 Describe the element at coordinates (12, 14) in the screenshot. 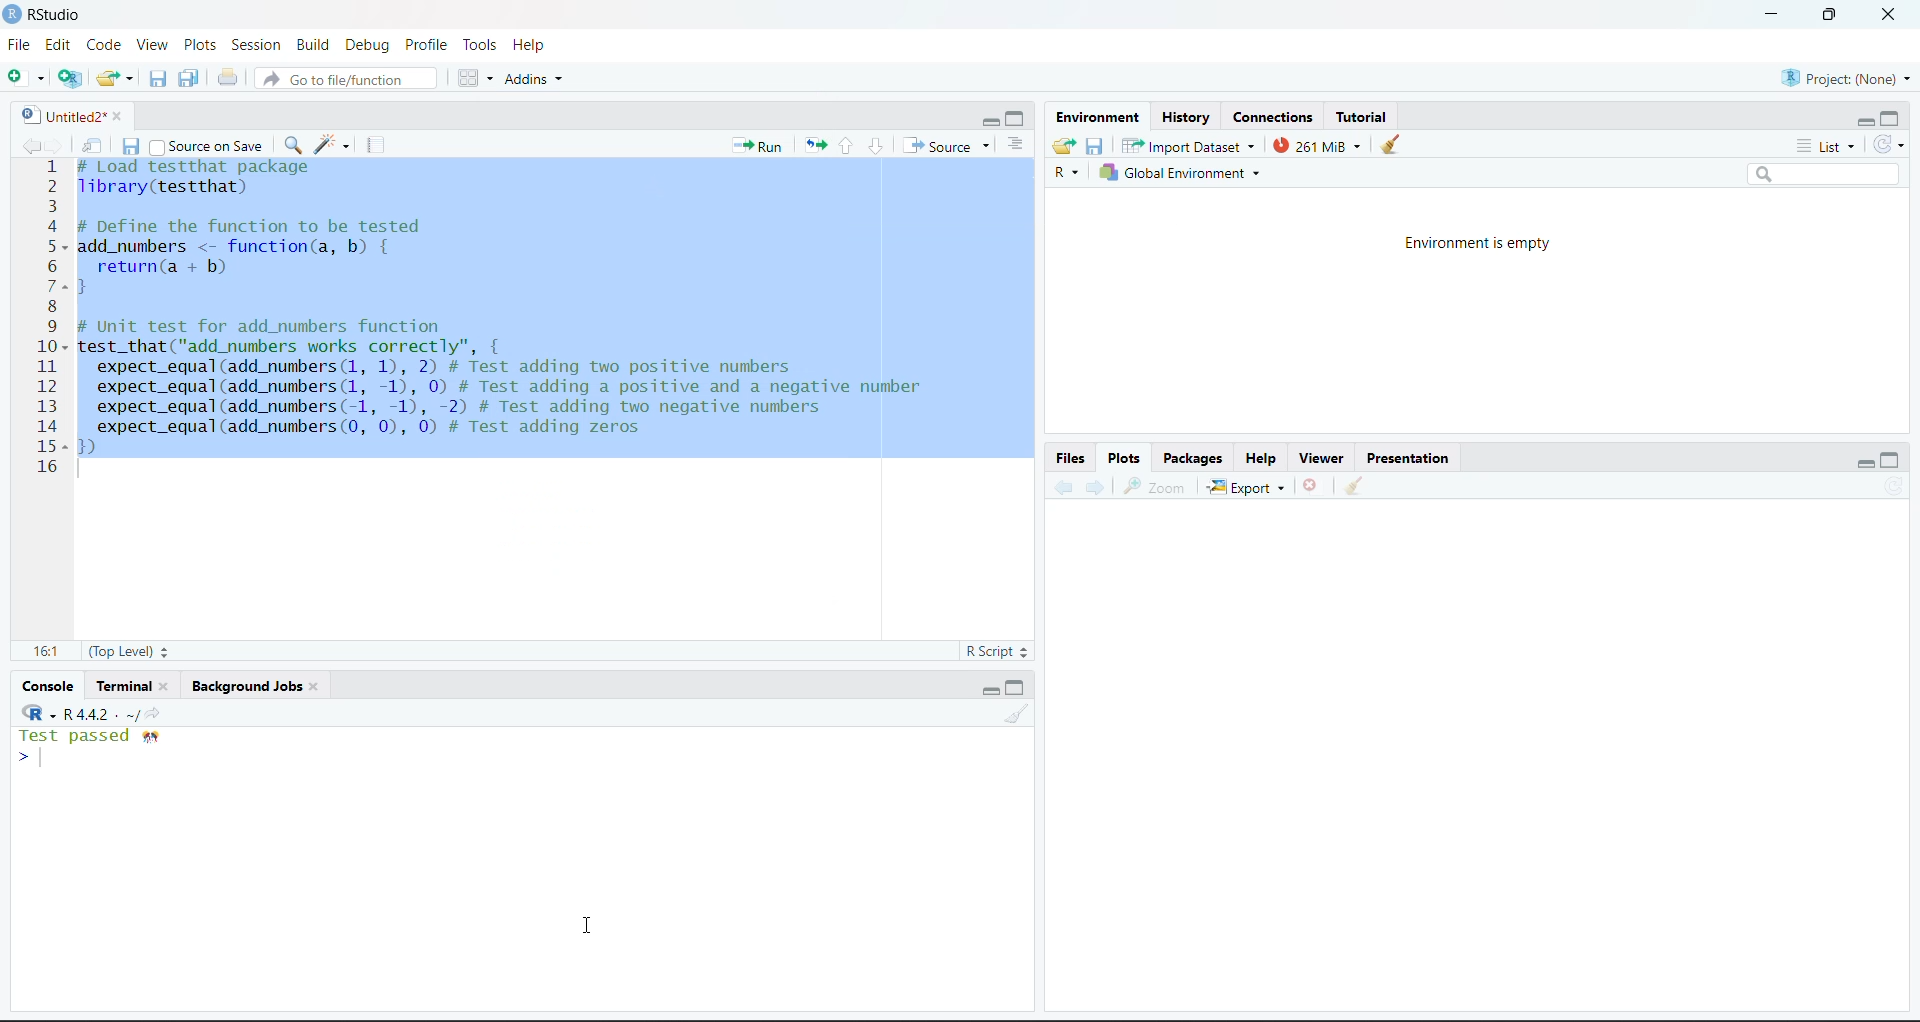

I see `logo` at that location.